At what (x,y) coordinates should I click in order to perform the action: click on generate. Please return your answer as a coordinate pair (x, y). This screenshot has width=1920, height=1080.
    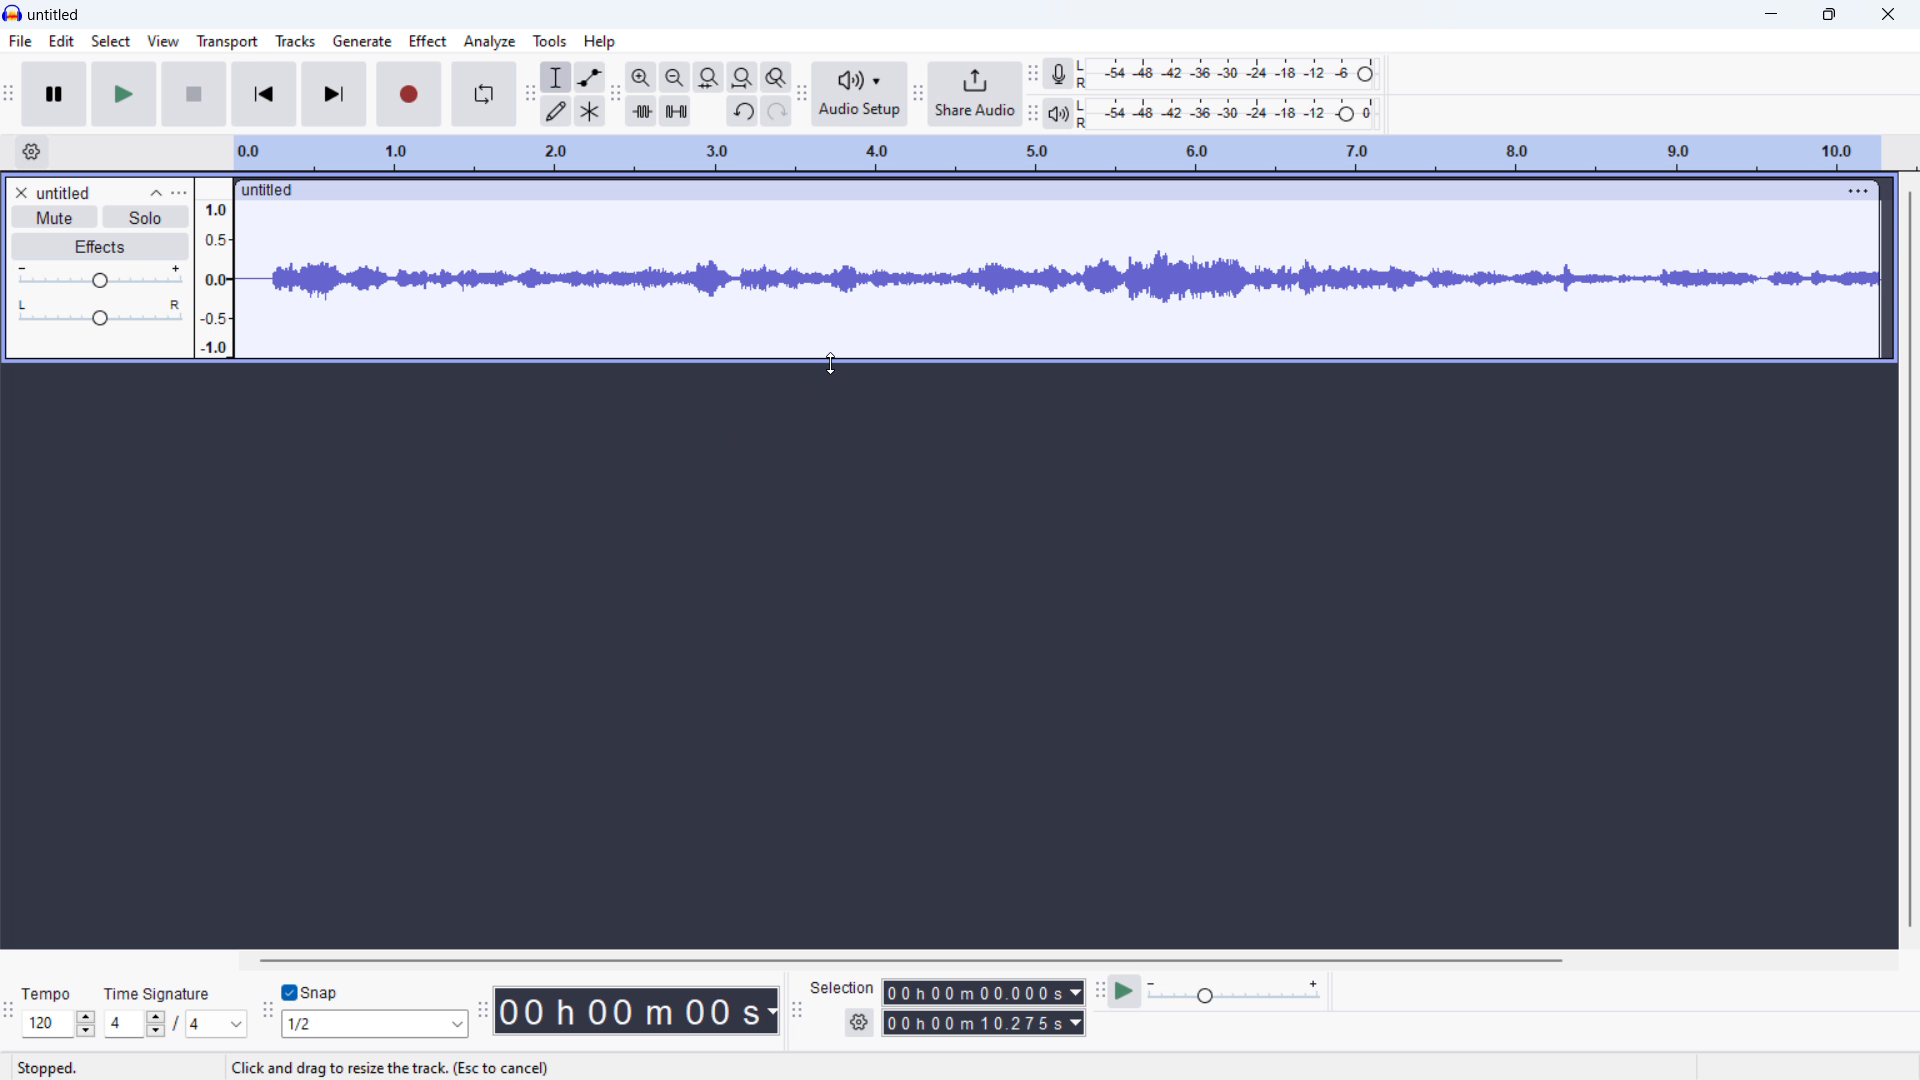
    Looking at the image, I should click on (361, 41).